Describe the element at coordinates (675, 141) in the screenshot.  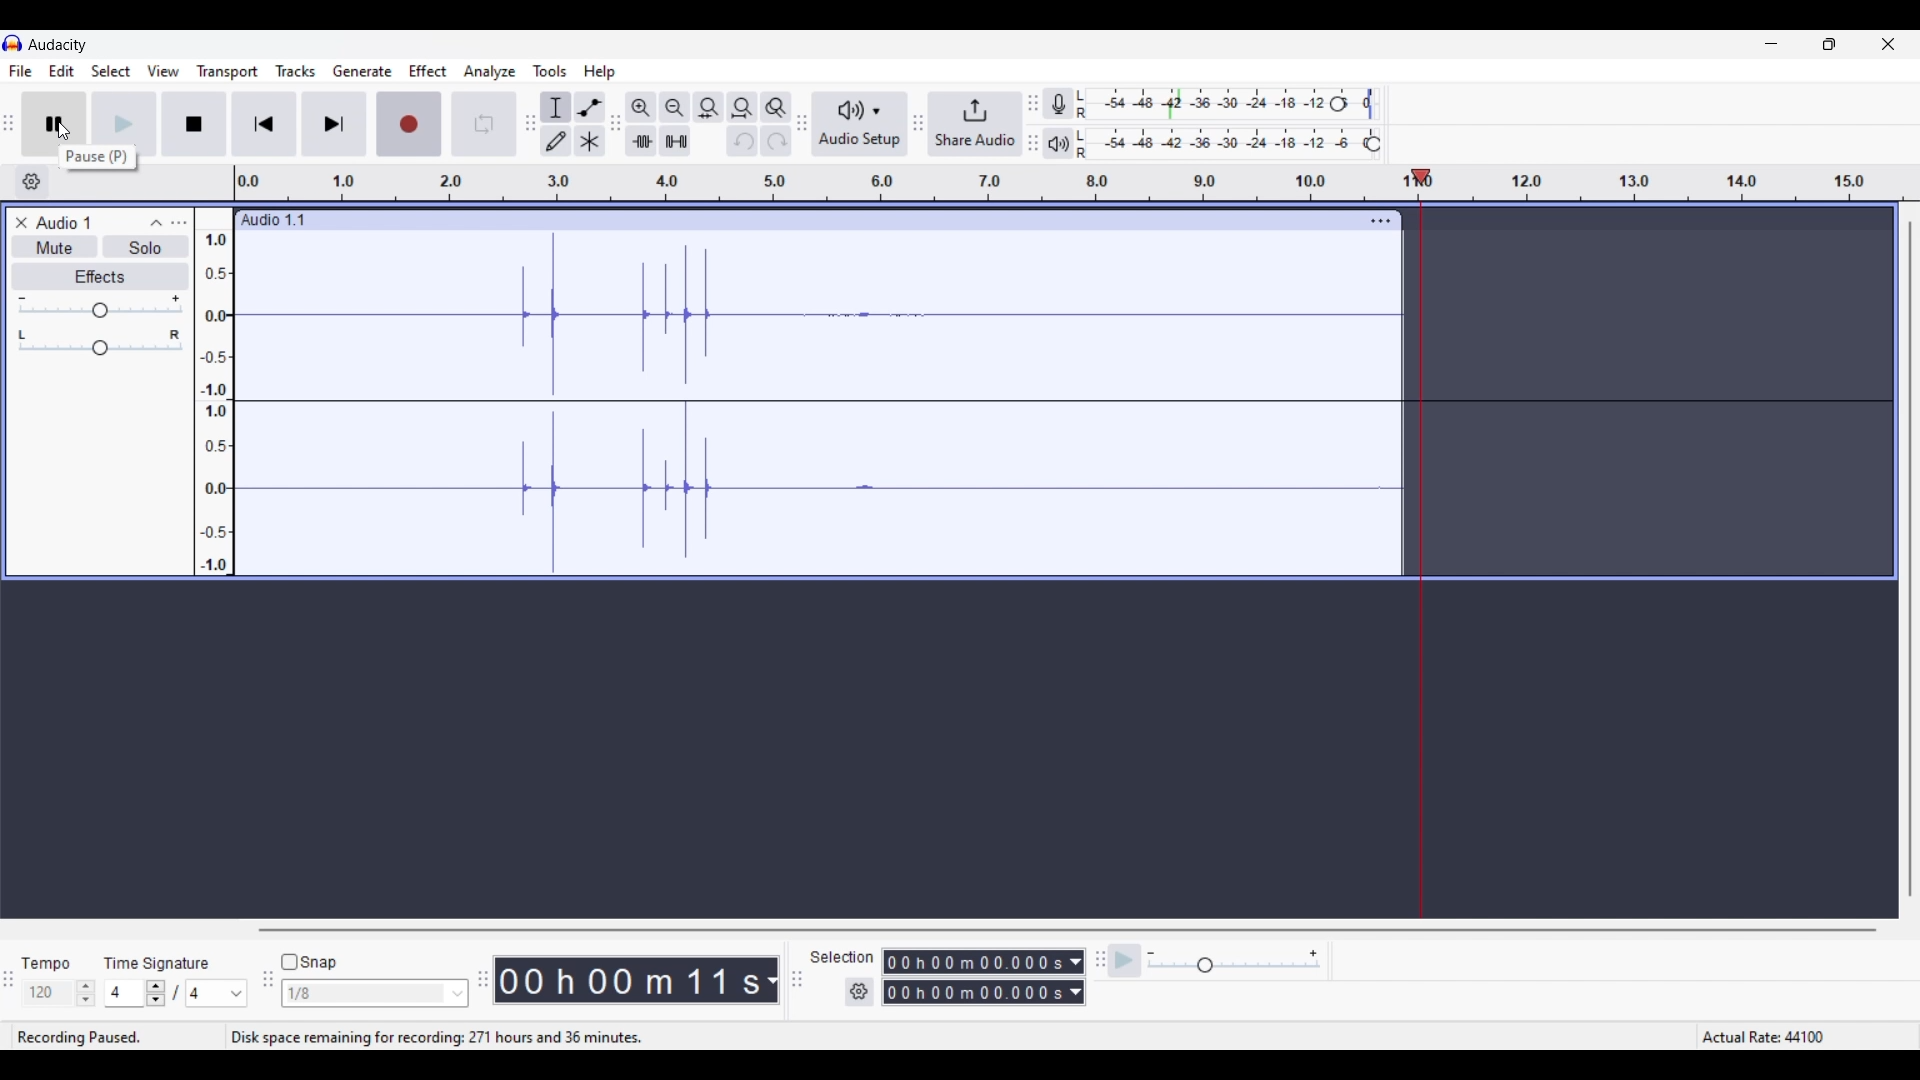
I see `Silence audio selection` at that location.